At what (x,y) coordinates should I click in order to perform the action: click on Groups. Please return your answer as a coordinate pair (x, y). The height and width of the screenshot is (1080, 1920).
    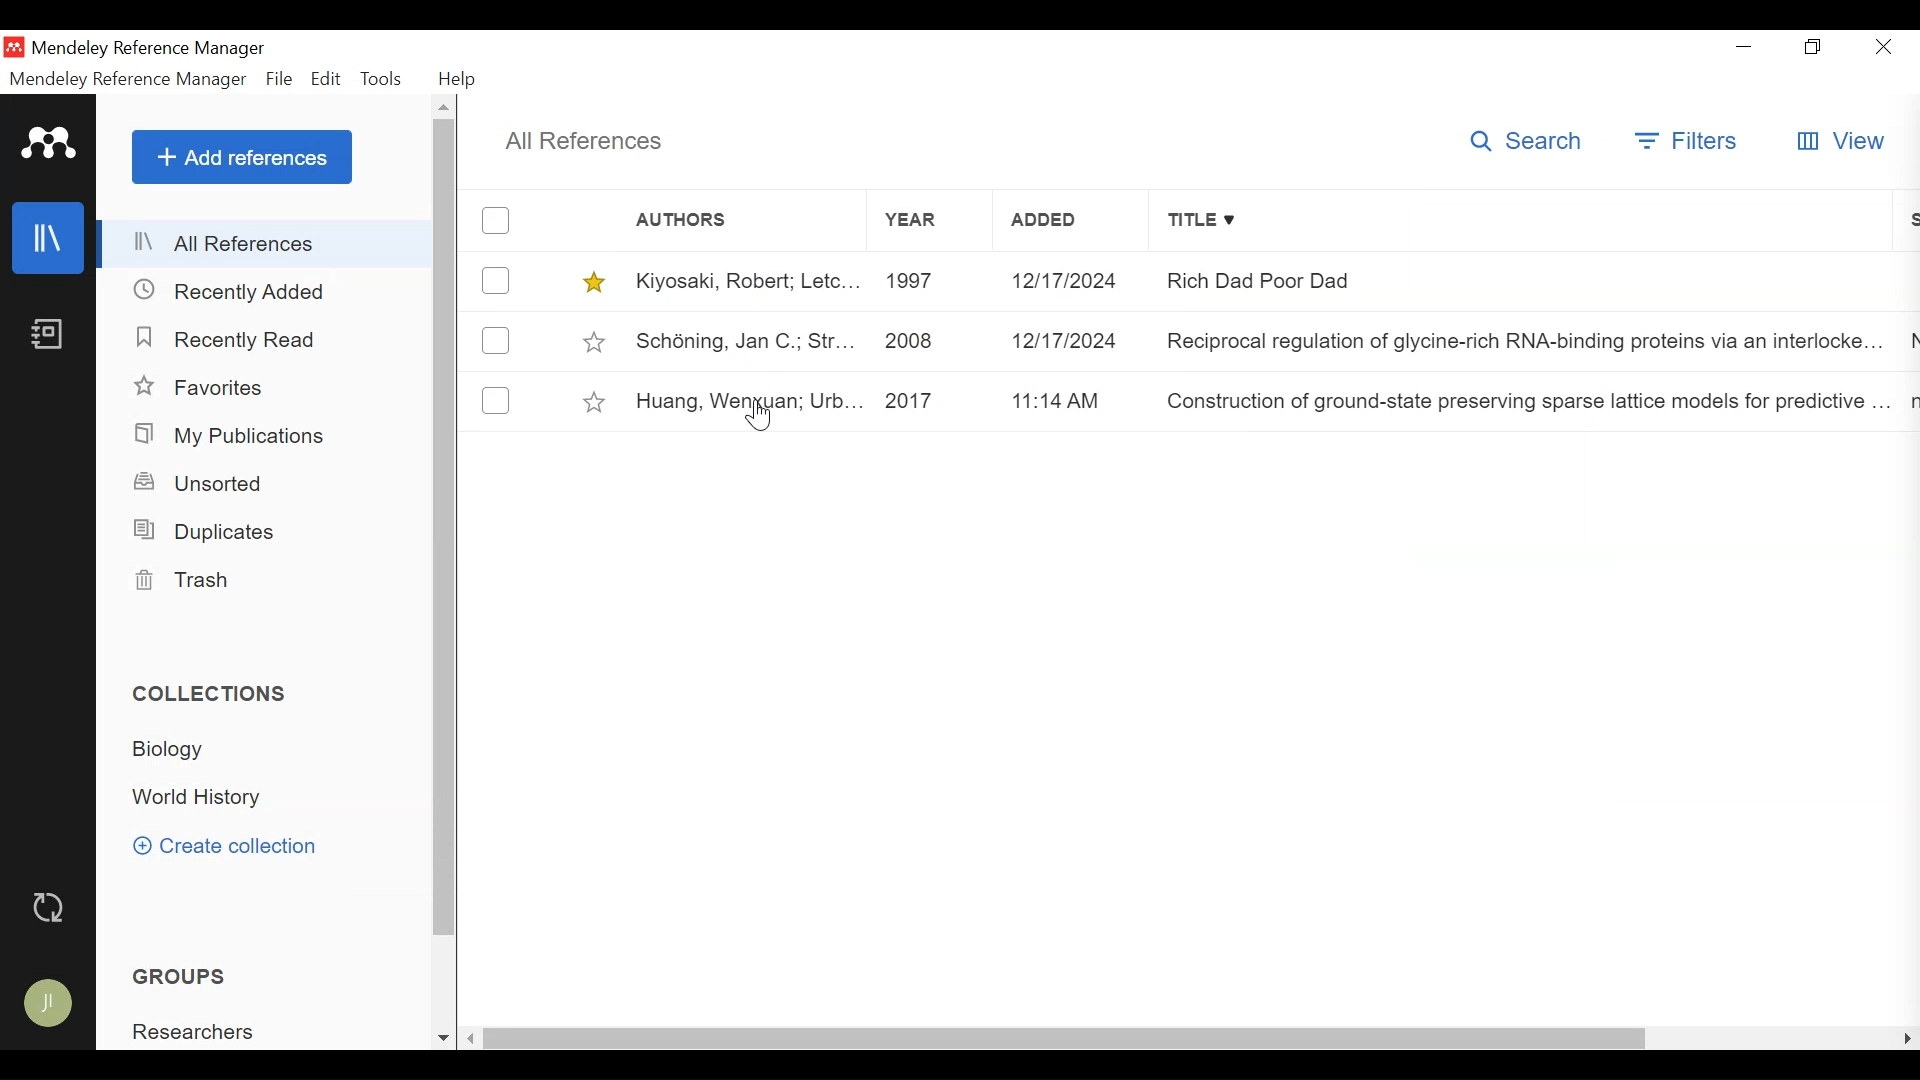
    Looking at the image, I should click on (177, 976).